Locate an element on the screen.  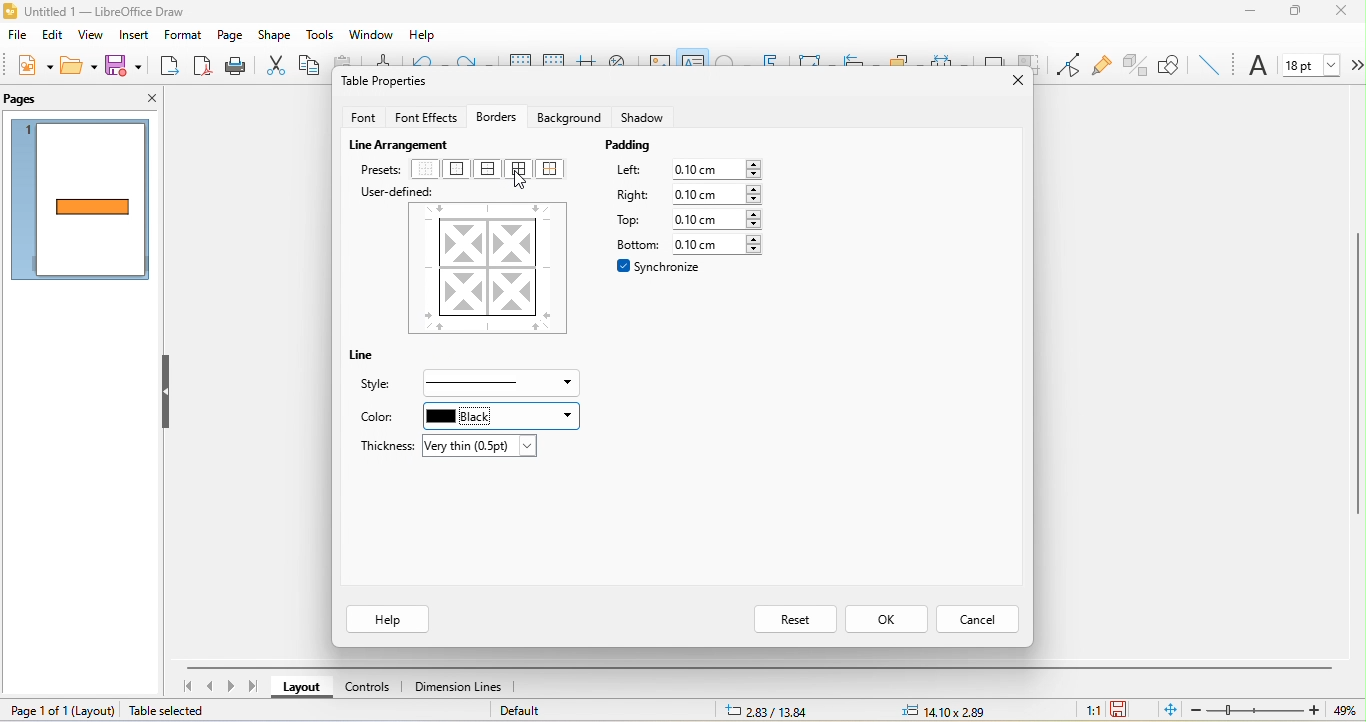
cancel is located at coordinates (980, 619).